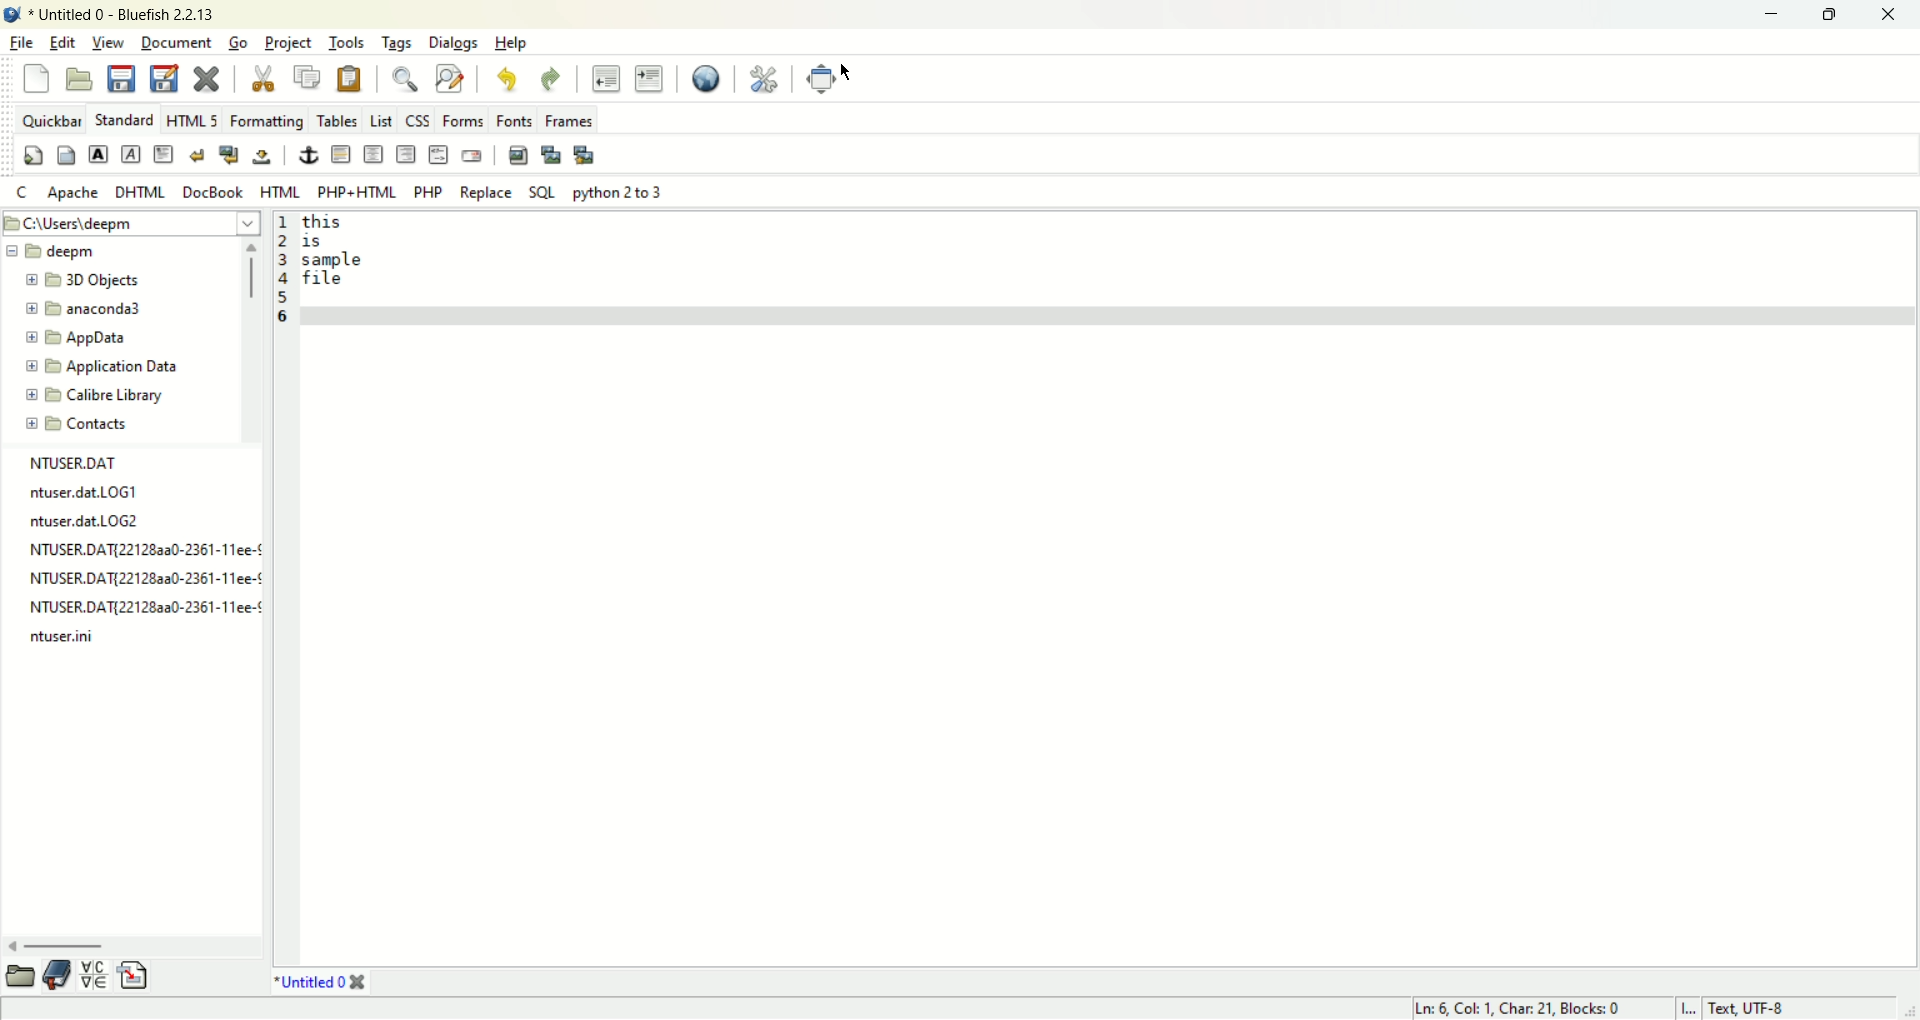 The image size is (1920, 1020). Describe the element at coordinates (427, 194) in the screenshot. I see `PHP` at that location.